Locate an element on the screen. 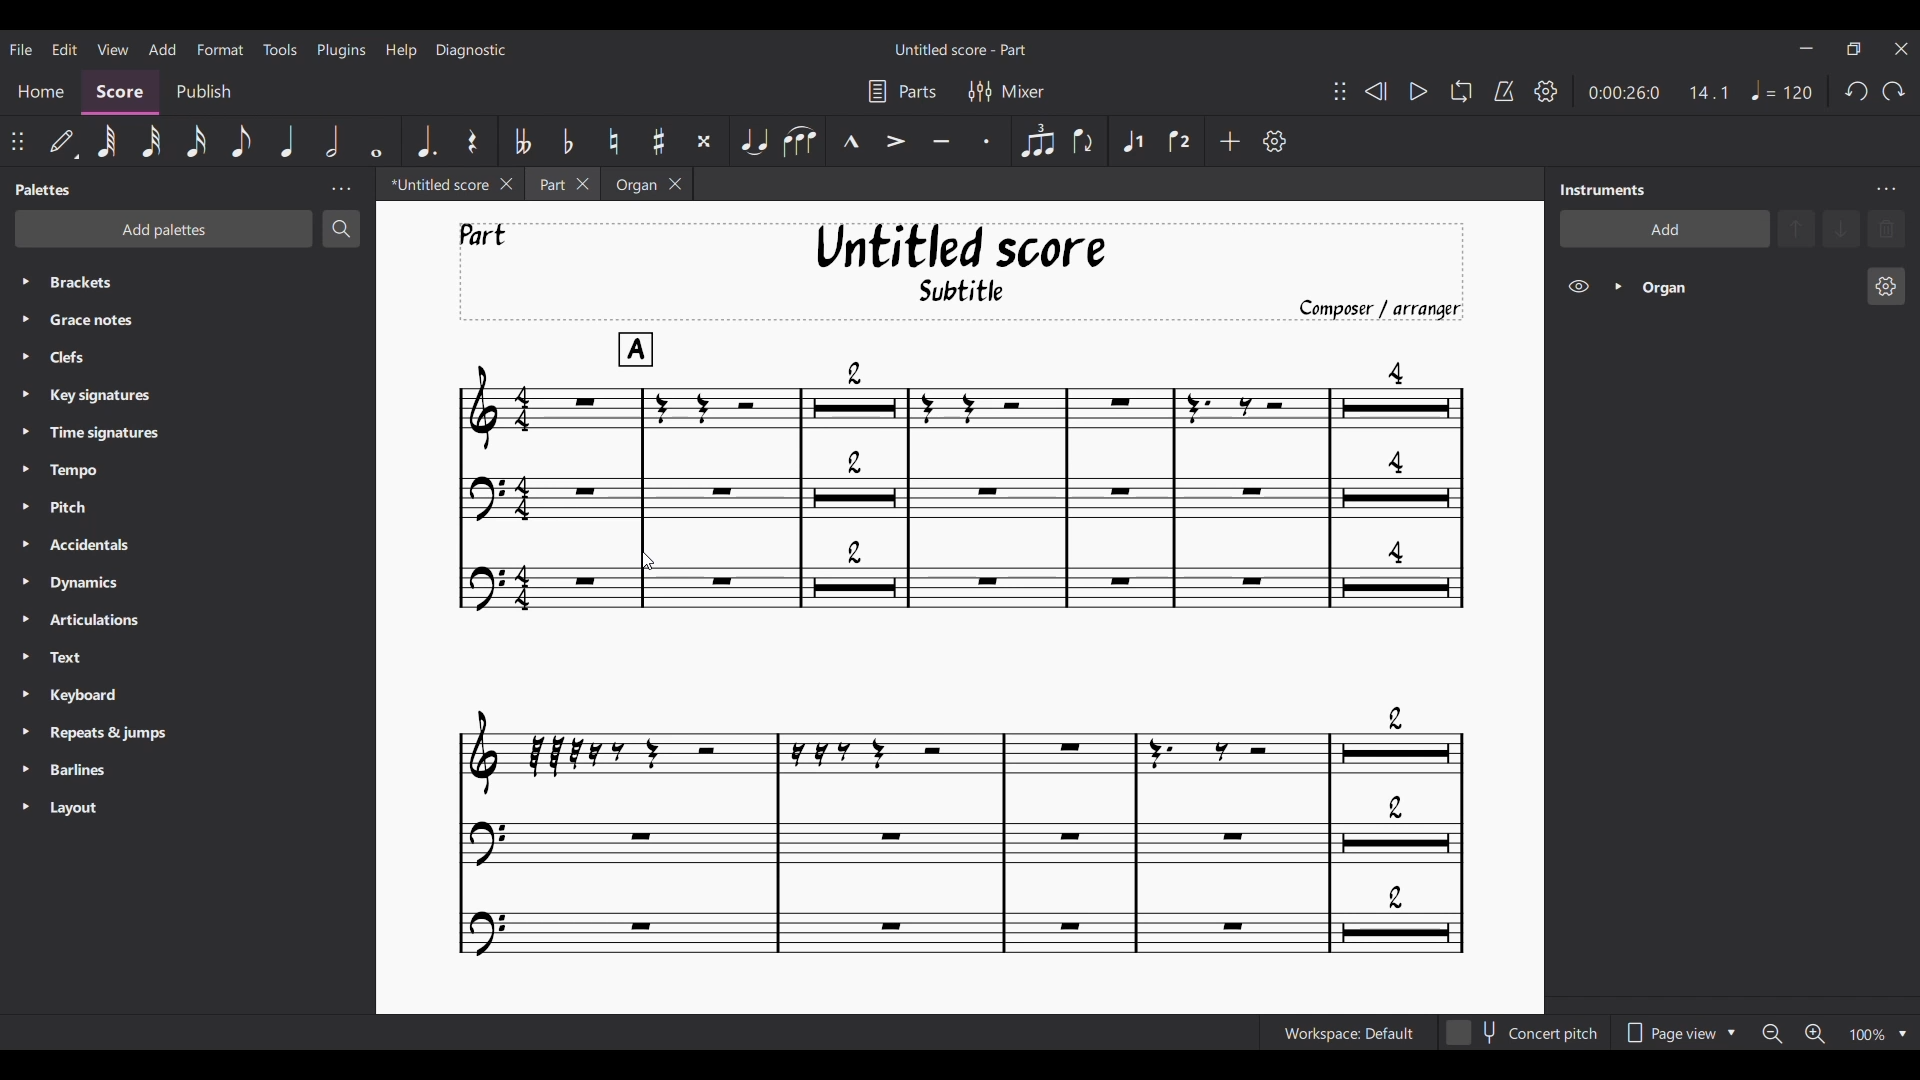 The height and width of the screenshot is (1080, 1920). Zoom out is located at coordinates (1771, 1034).